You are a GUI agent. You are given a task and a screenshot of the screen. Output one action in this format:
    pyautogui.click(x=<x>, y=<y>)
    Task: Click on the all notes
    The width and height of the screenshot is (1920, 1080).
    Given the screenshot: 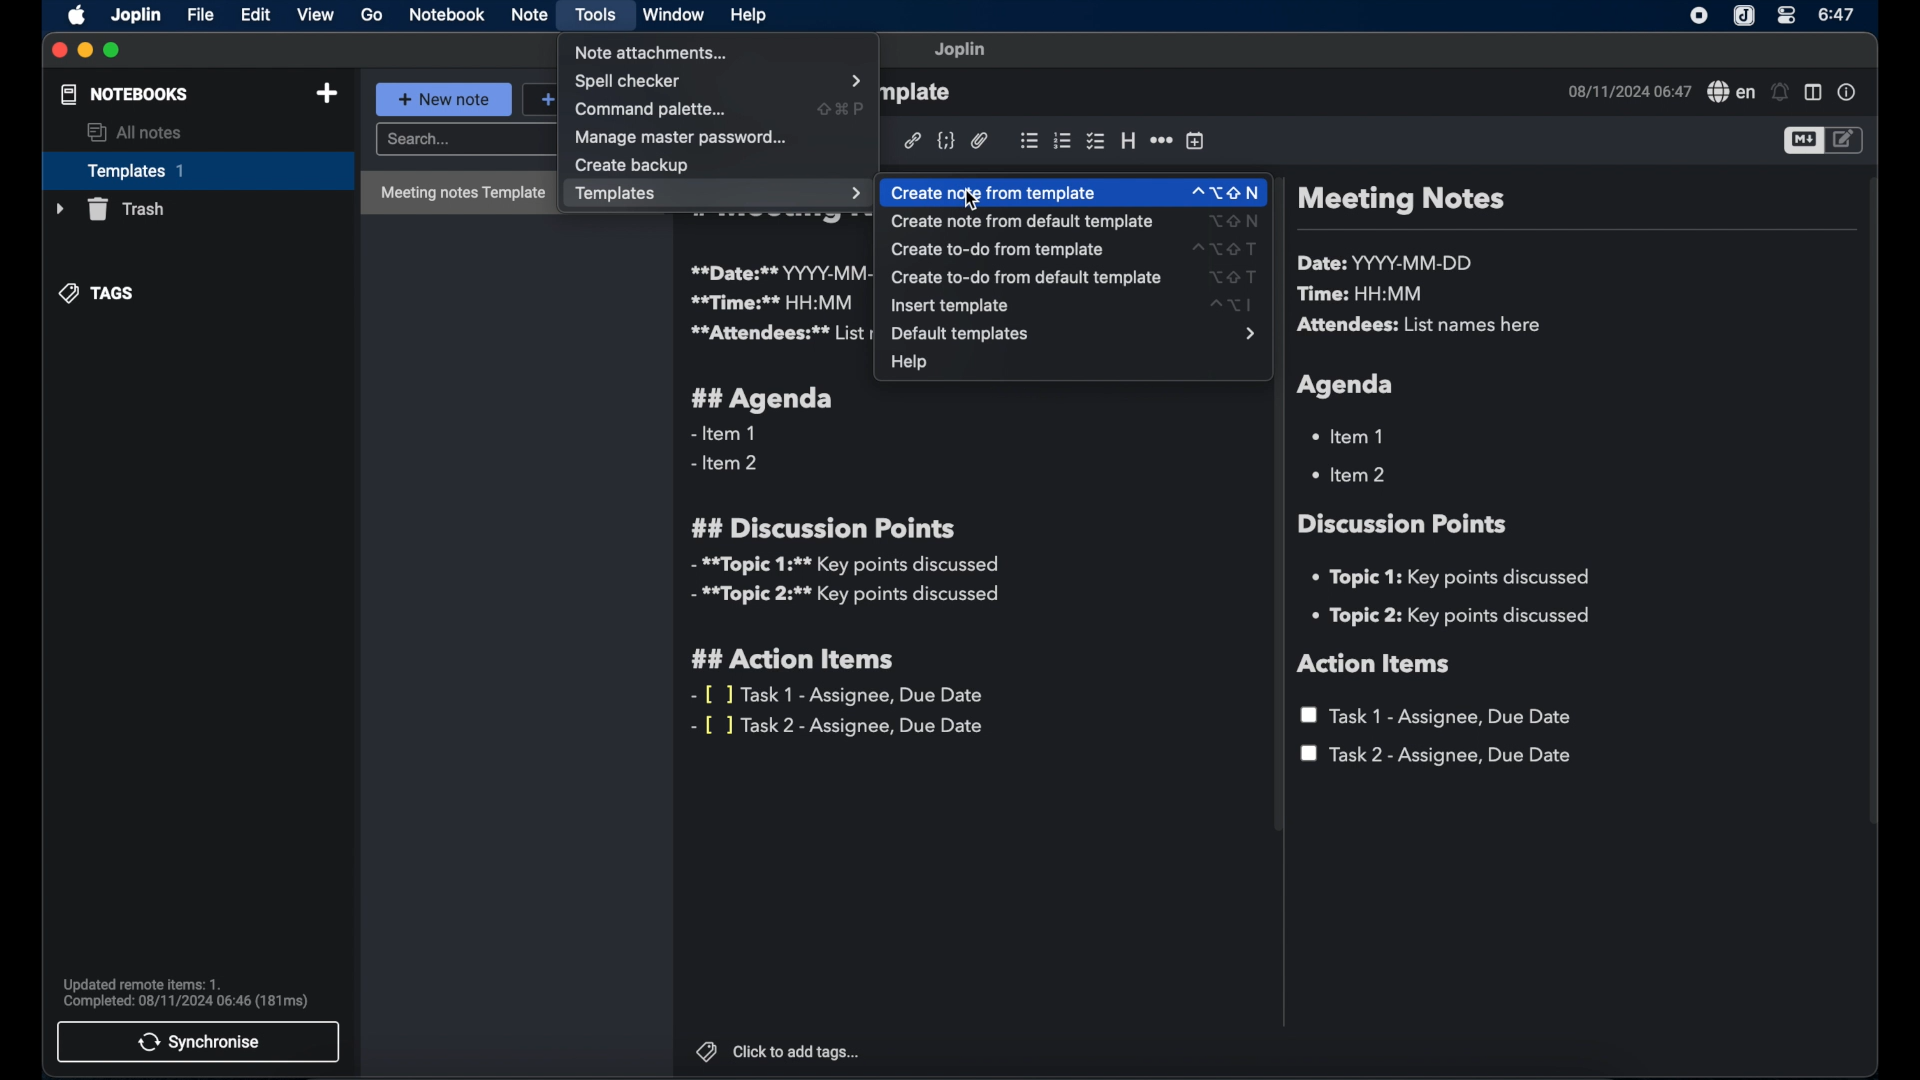 What is the action you would take?
    pyautogui.click(x=135, y=133)
    